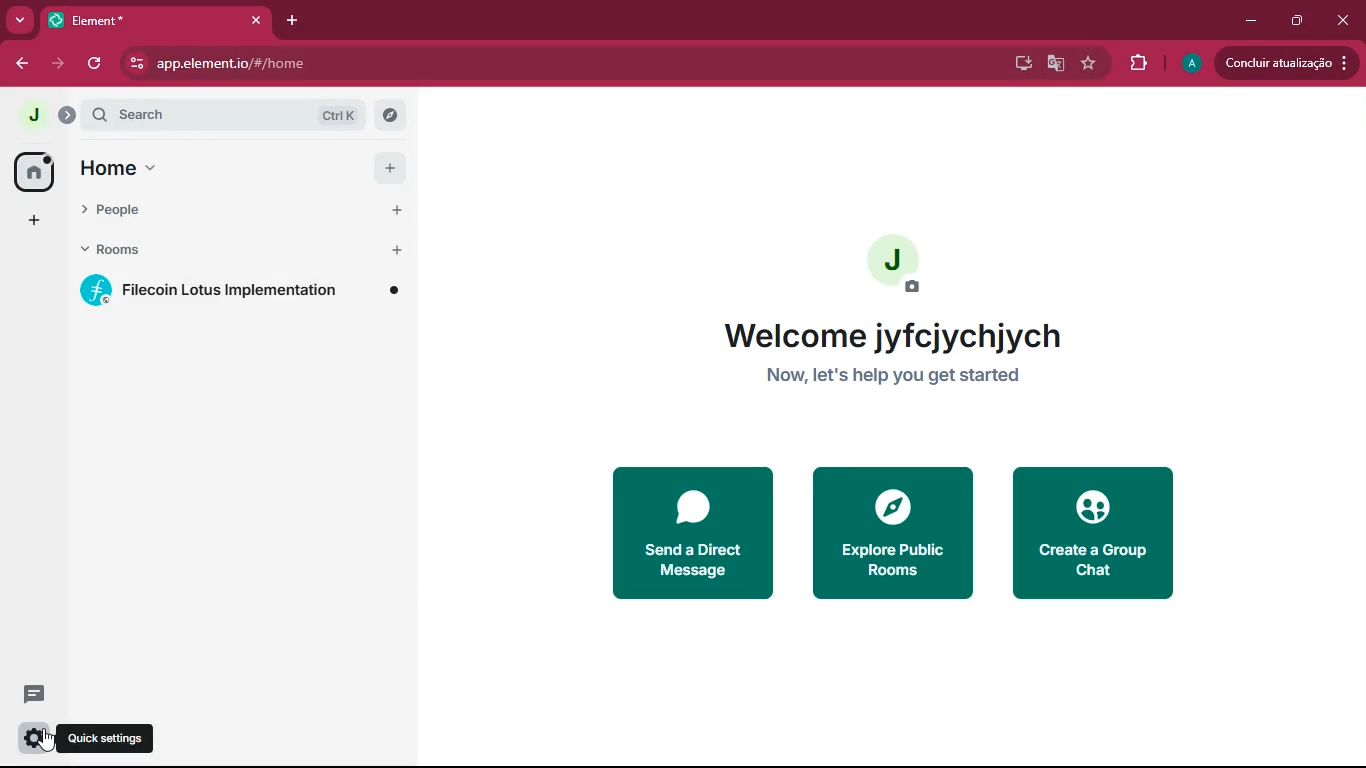 Image resolution: width=1366 pixels, height=768 pixels. Describe the element at coordinates (217, 170) in the screenshot. I see `home` at that location.